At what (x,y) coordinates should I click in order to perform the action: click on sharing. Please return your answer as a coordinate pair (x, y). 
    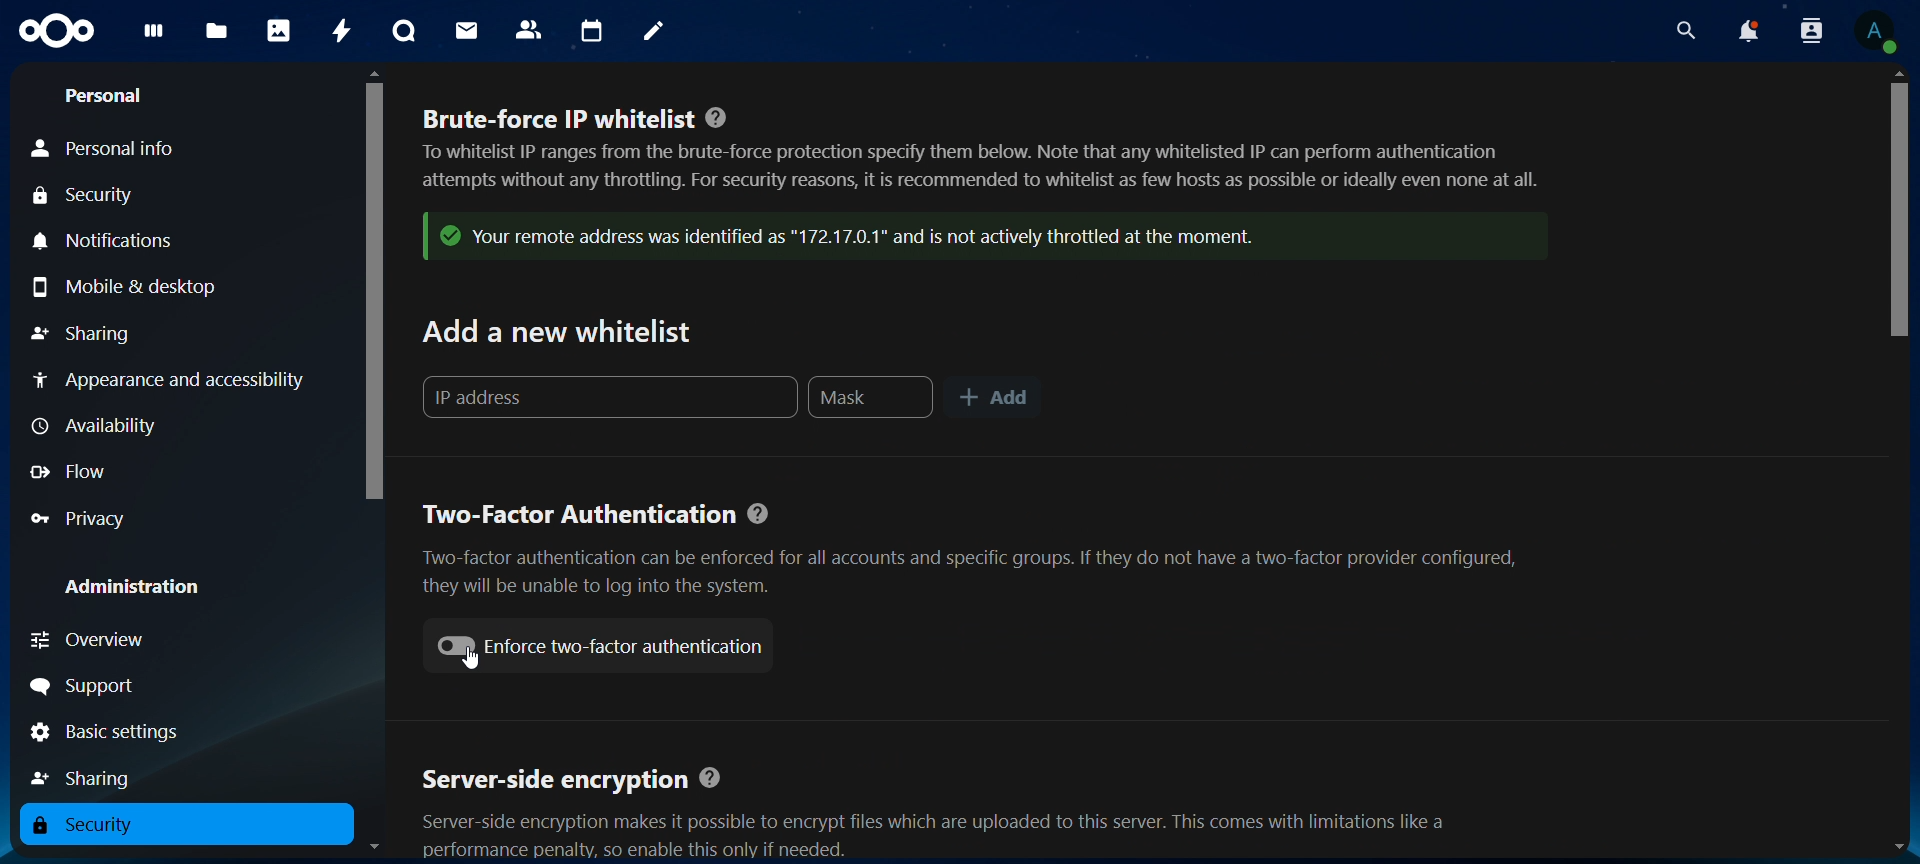
    Looking at the image, I should click on (83, 333).